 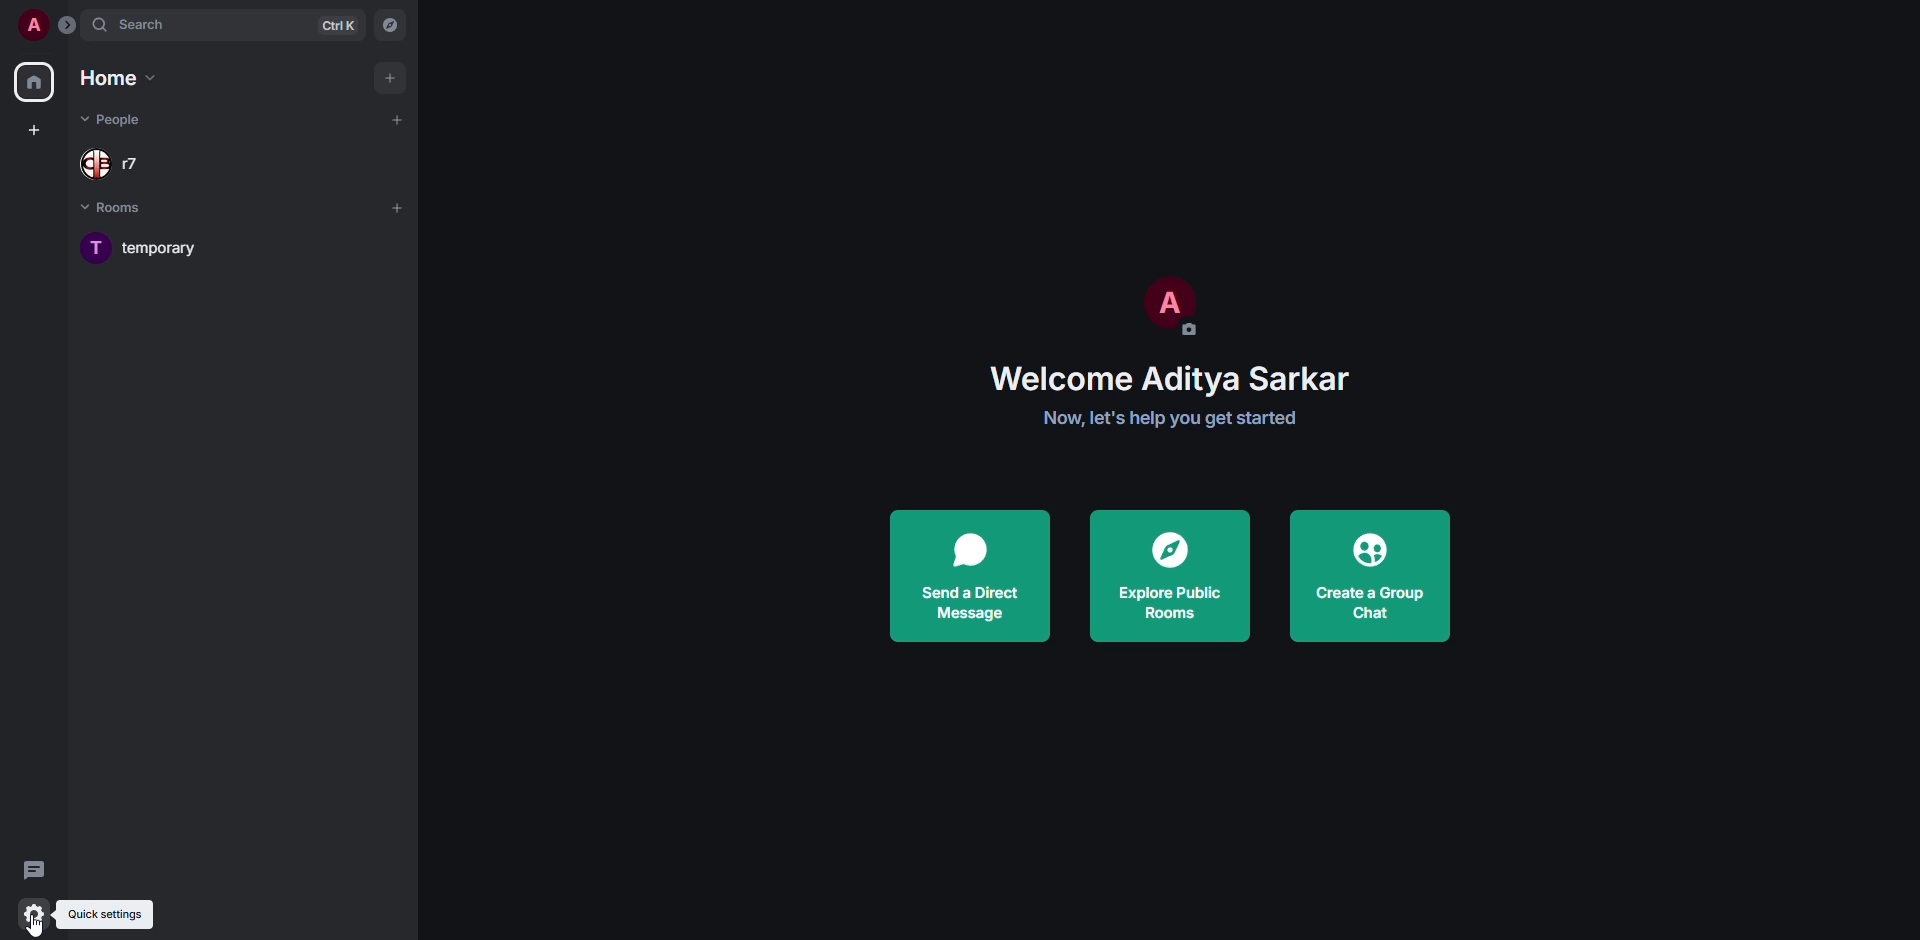 I want to click on search, so click(x=150, y=23).